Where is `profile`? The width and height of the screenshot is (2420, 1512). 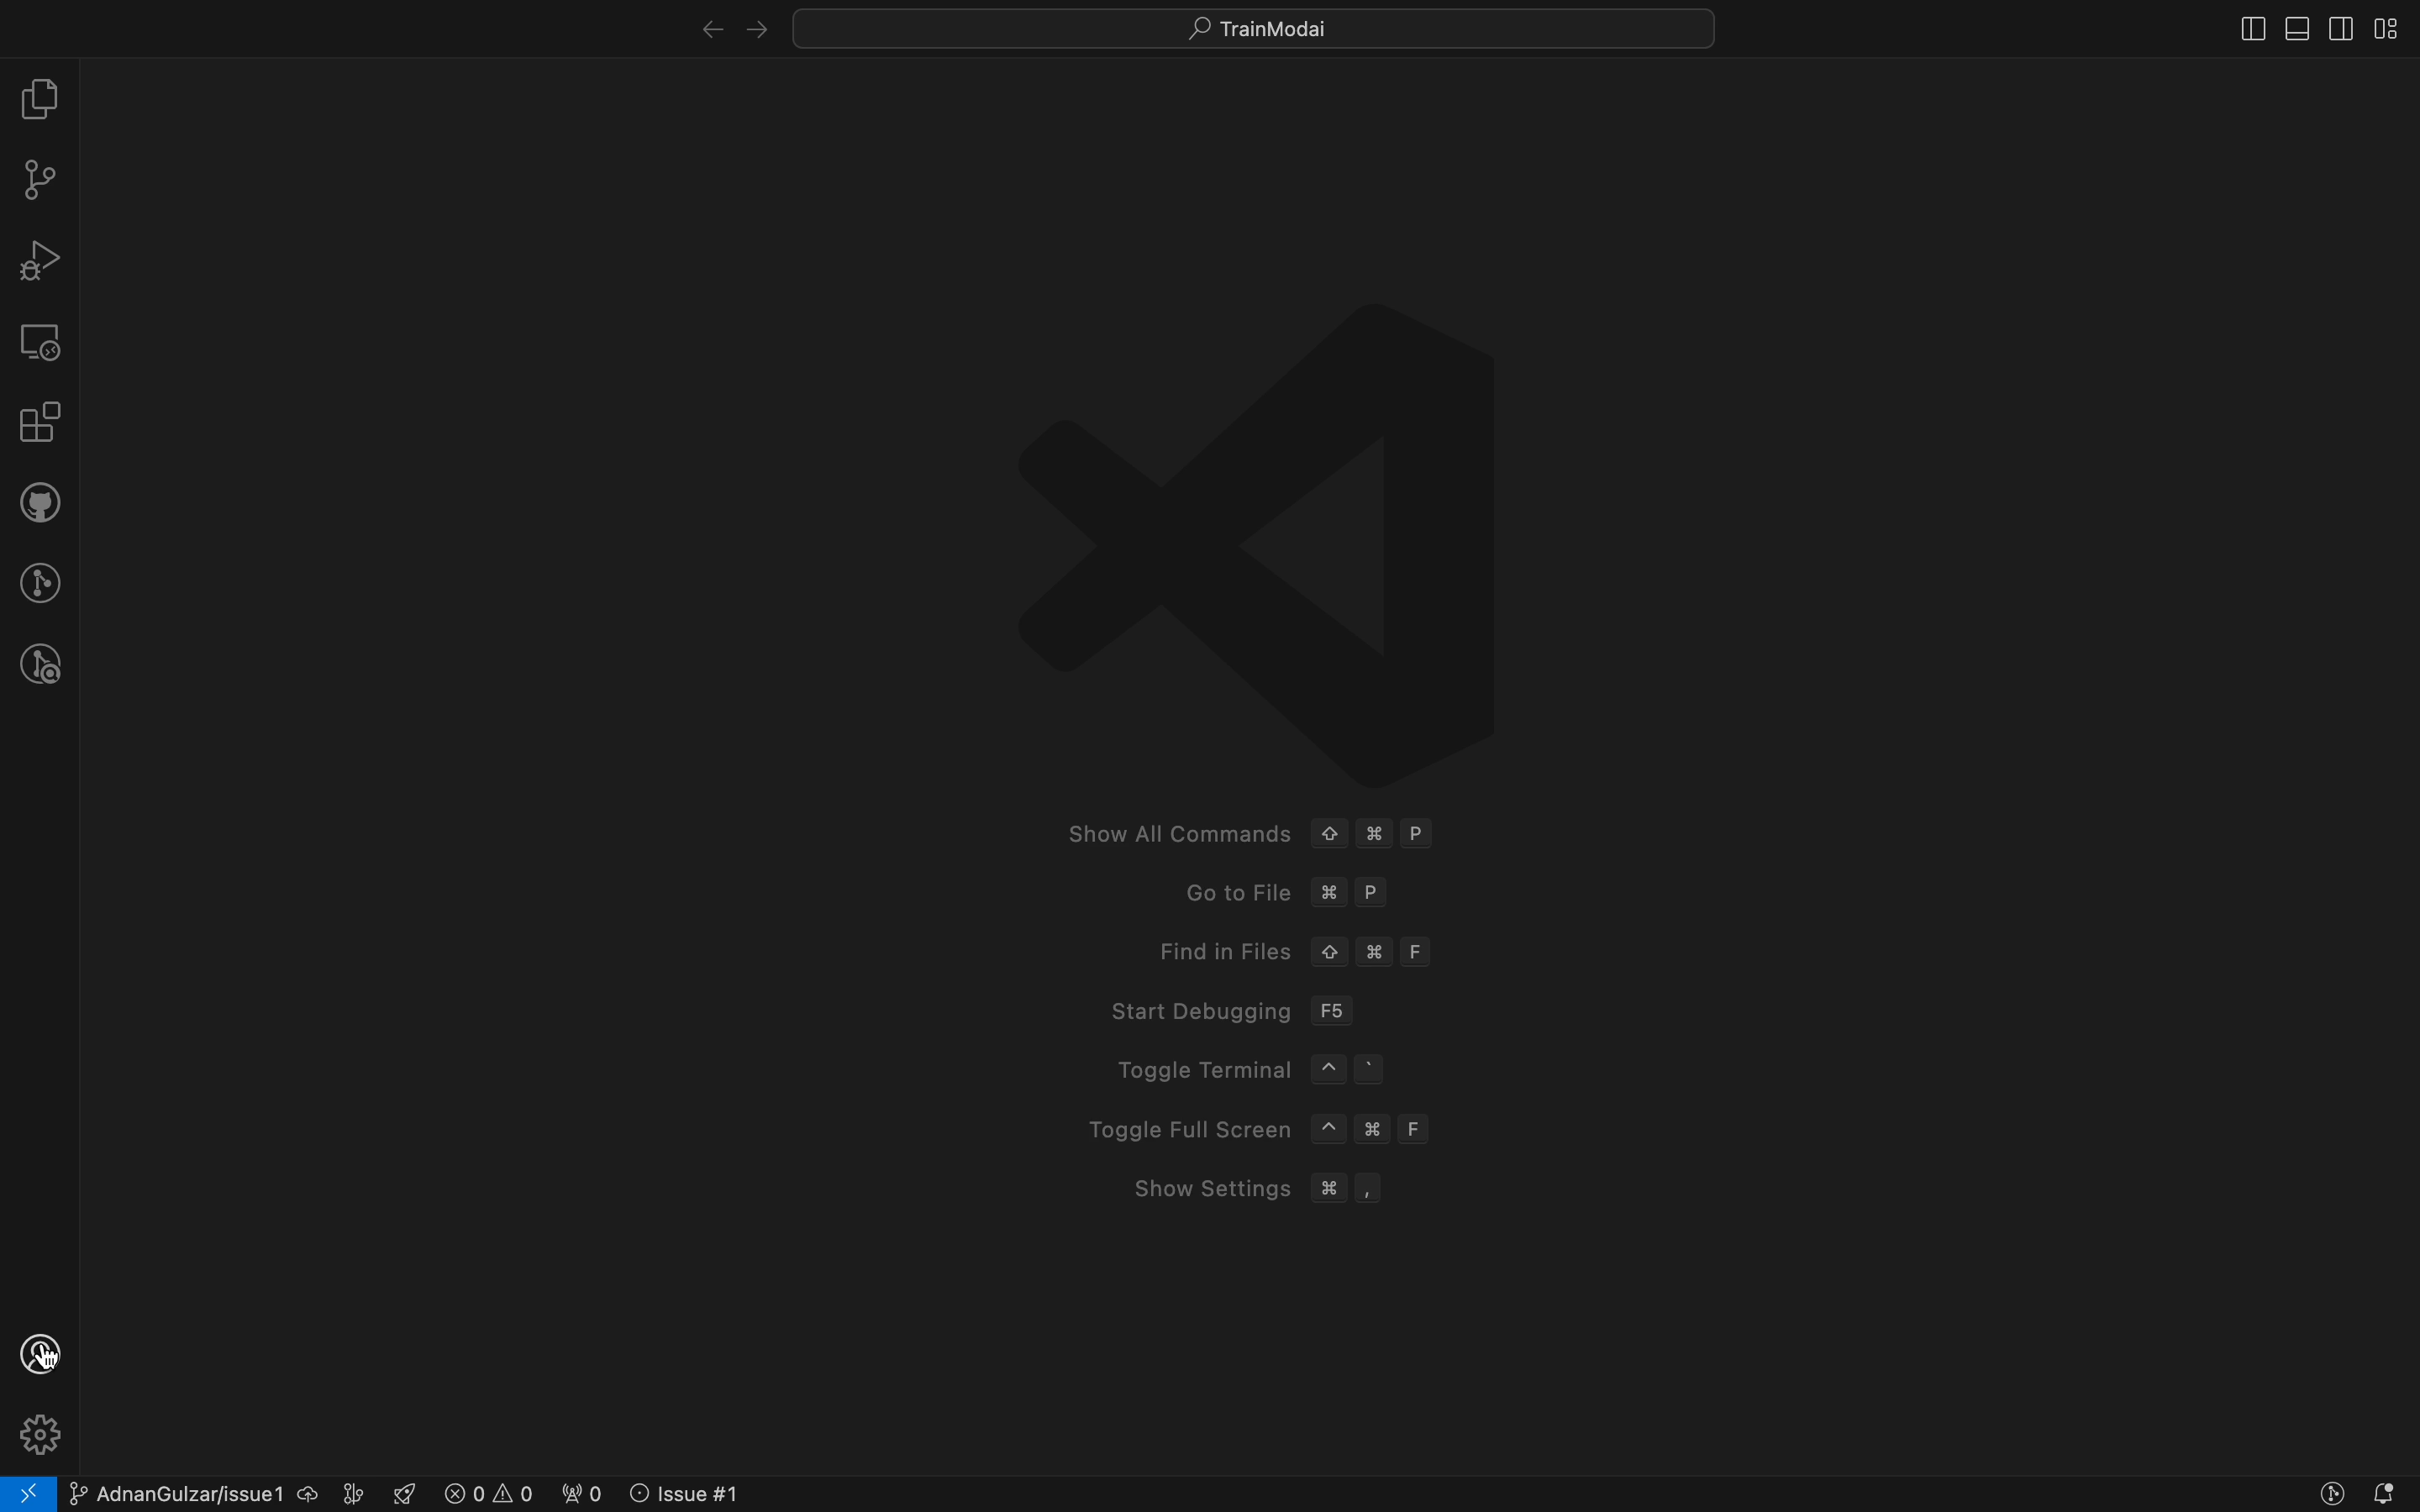
profile is located at coordinates (43, 1352).